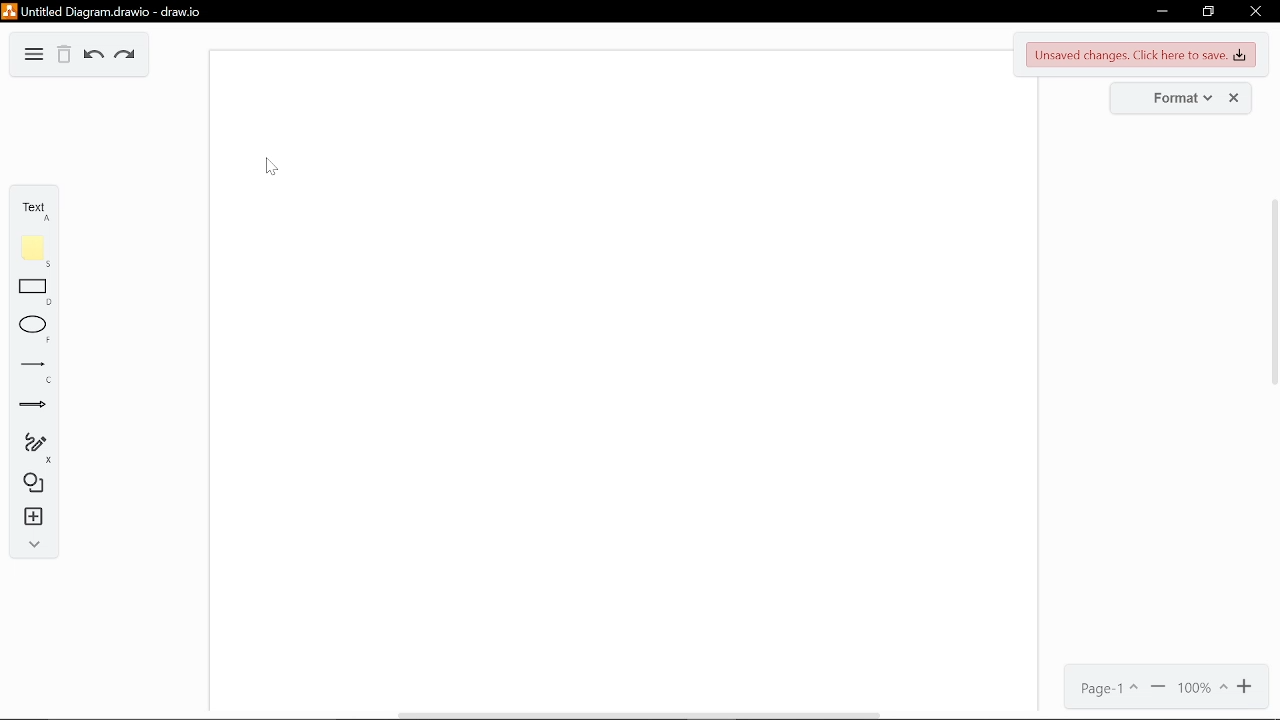 The height and width of the screenshot is (720, 1280). I want to click on freehand, so click(30, 446).